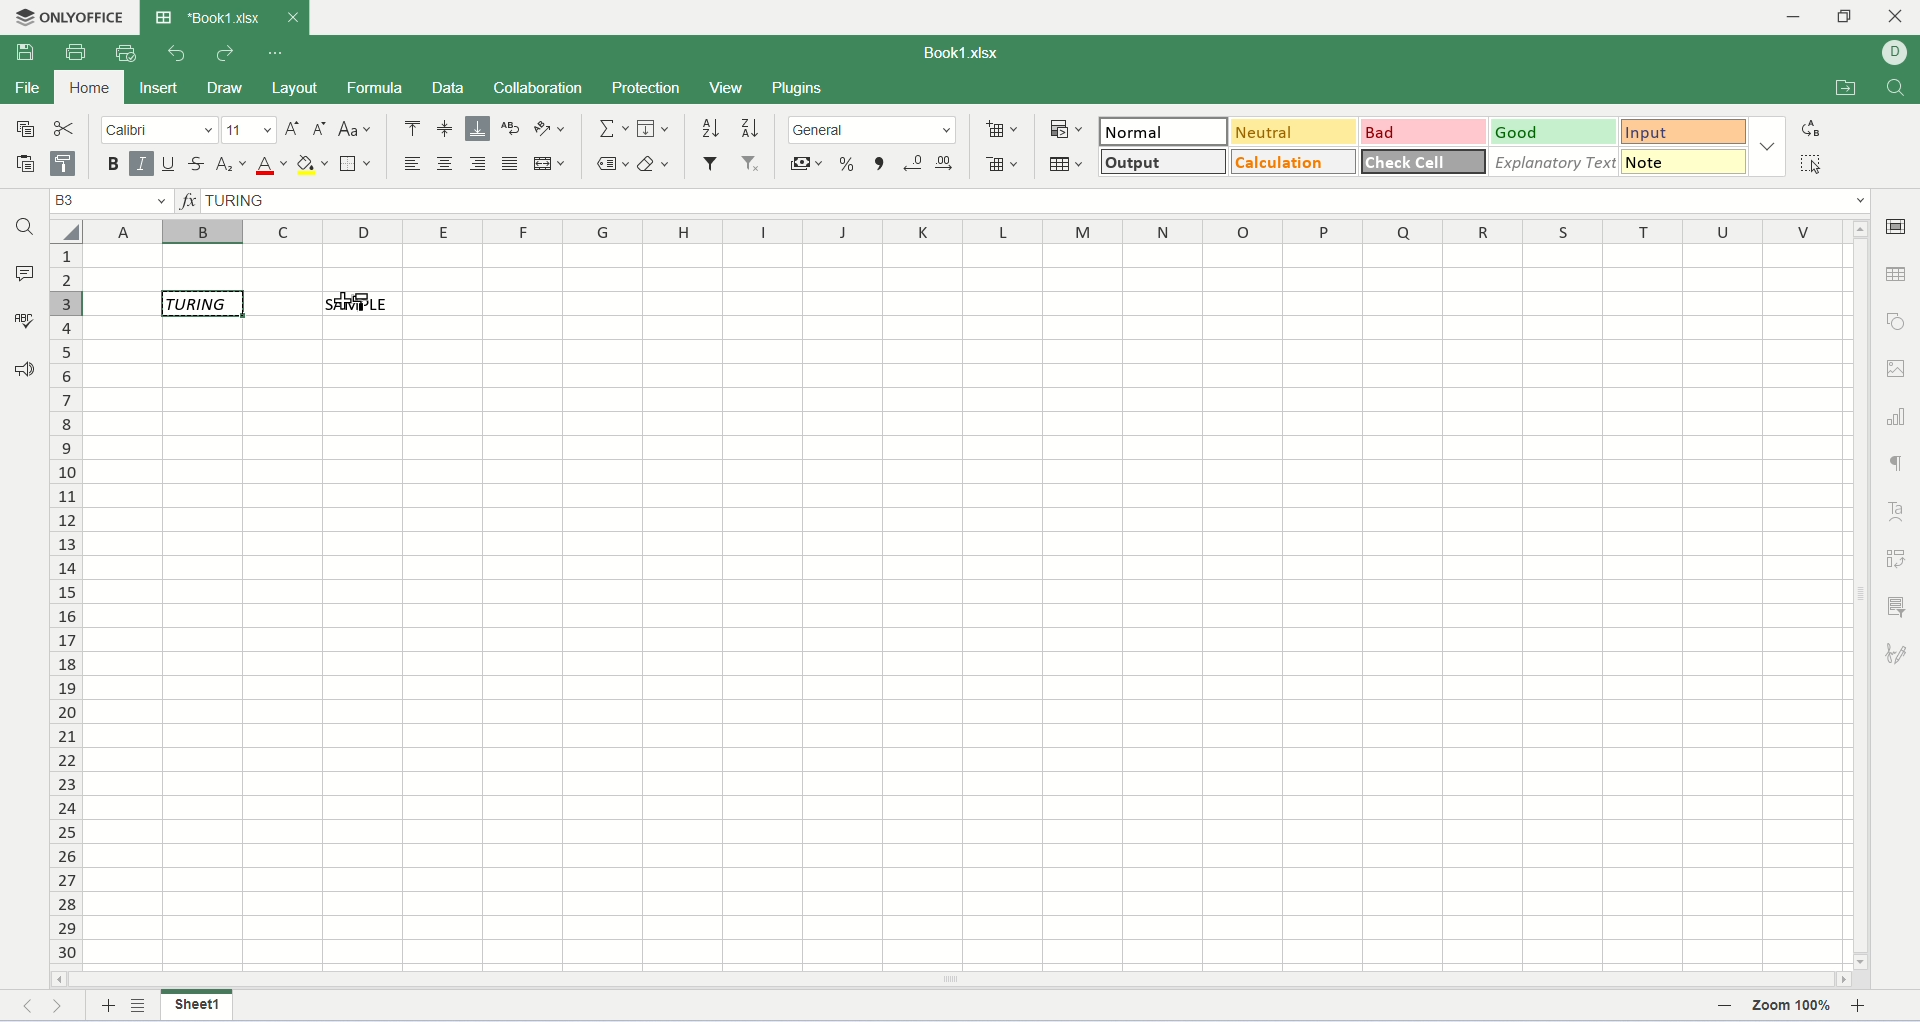 This screenshot has width=1920, height=1022. Describe the element at coordinates (1068, 163) in the screenshot. I see `table` at that location.